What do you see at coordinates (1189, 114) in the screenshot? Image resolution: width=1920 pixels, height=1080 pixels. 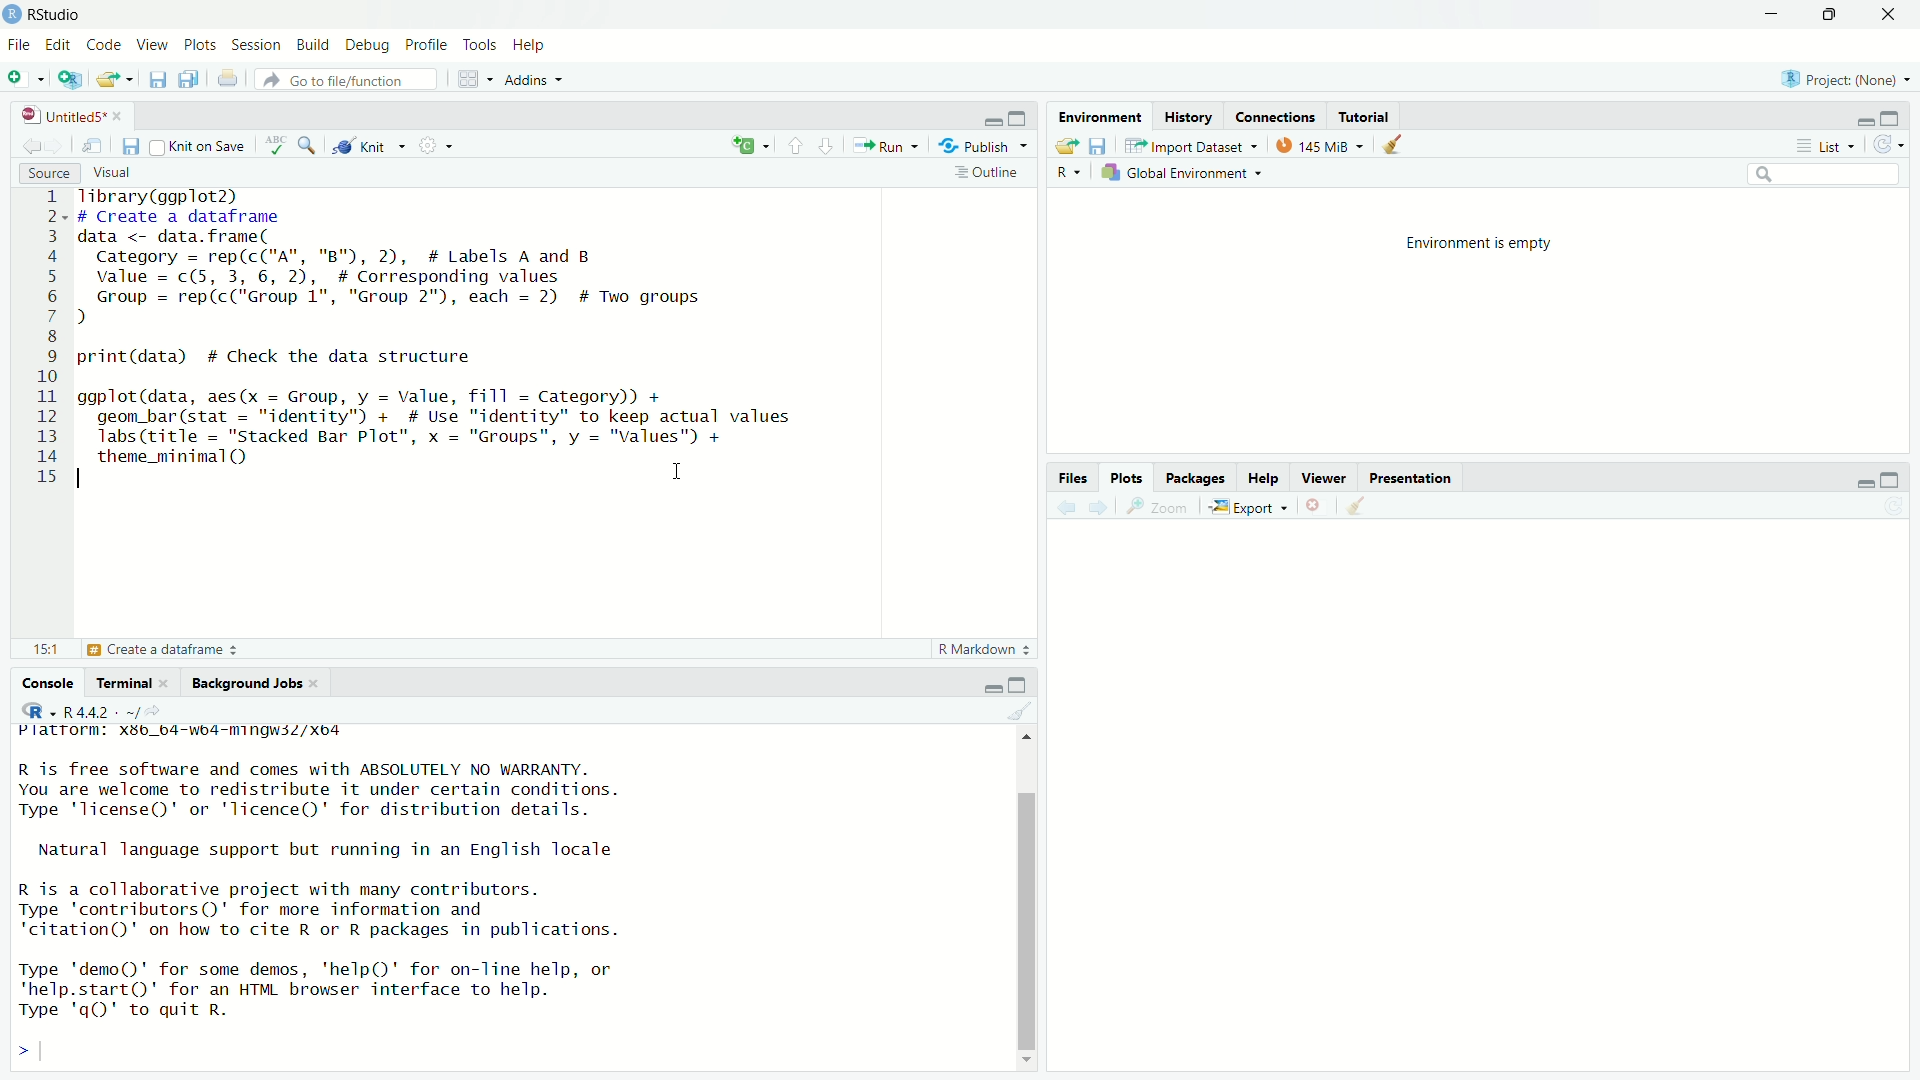 I see `History` at bounding box center [1189, 114].